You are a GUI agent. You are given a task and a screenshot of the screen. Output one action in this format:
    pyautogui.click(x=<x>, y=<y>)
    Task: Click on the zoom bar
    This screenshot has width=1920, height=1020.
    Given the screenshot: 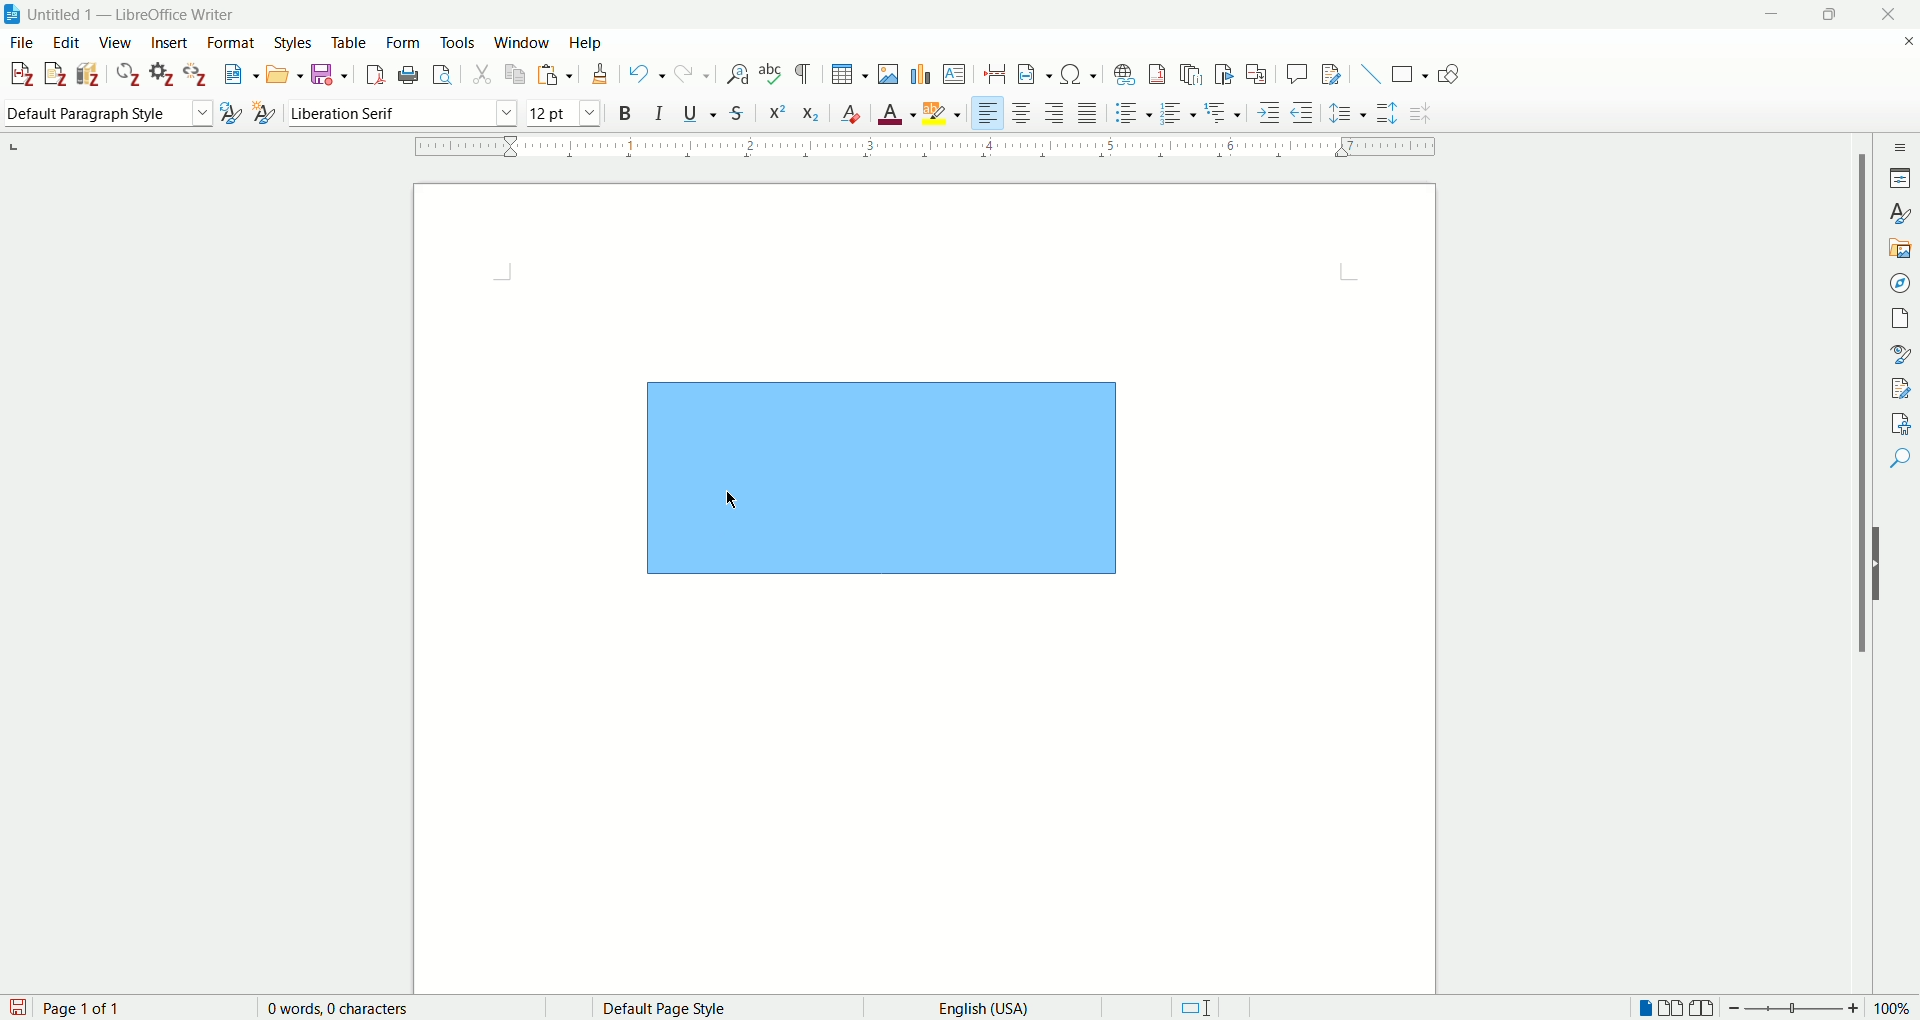 What is the action you would take?
    pyautogui.click(x=1799, y=1008)
    